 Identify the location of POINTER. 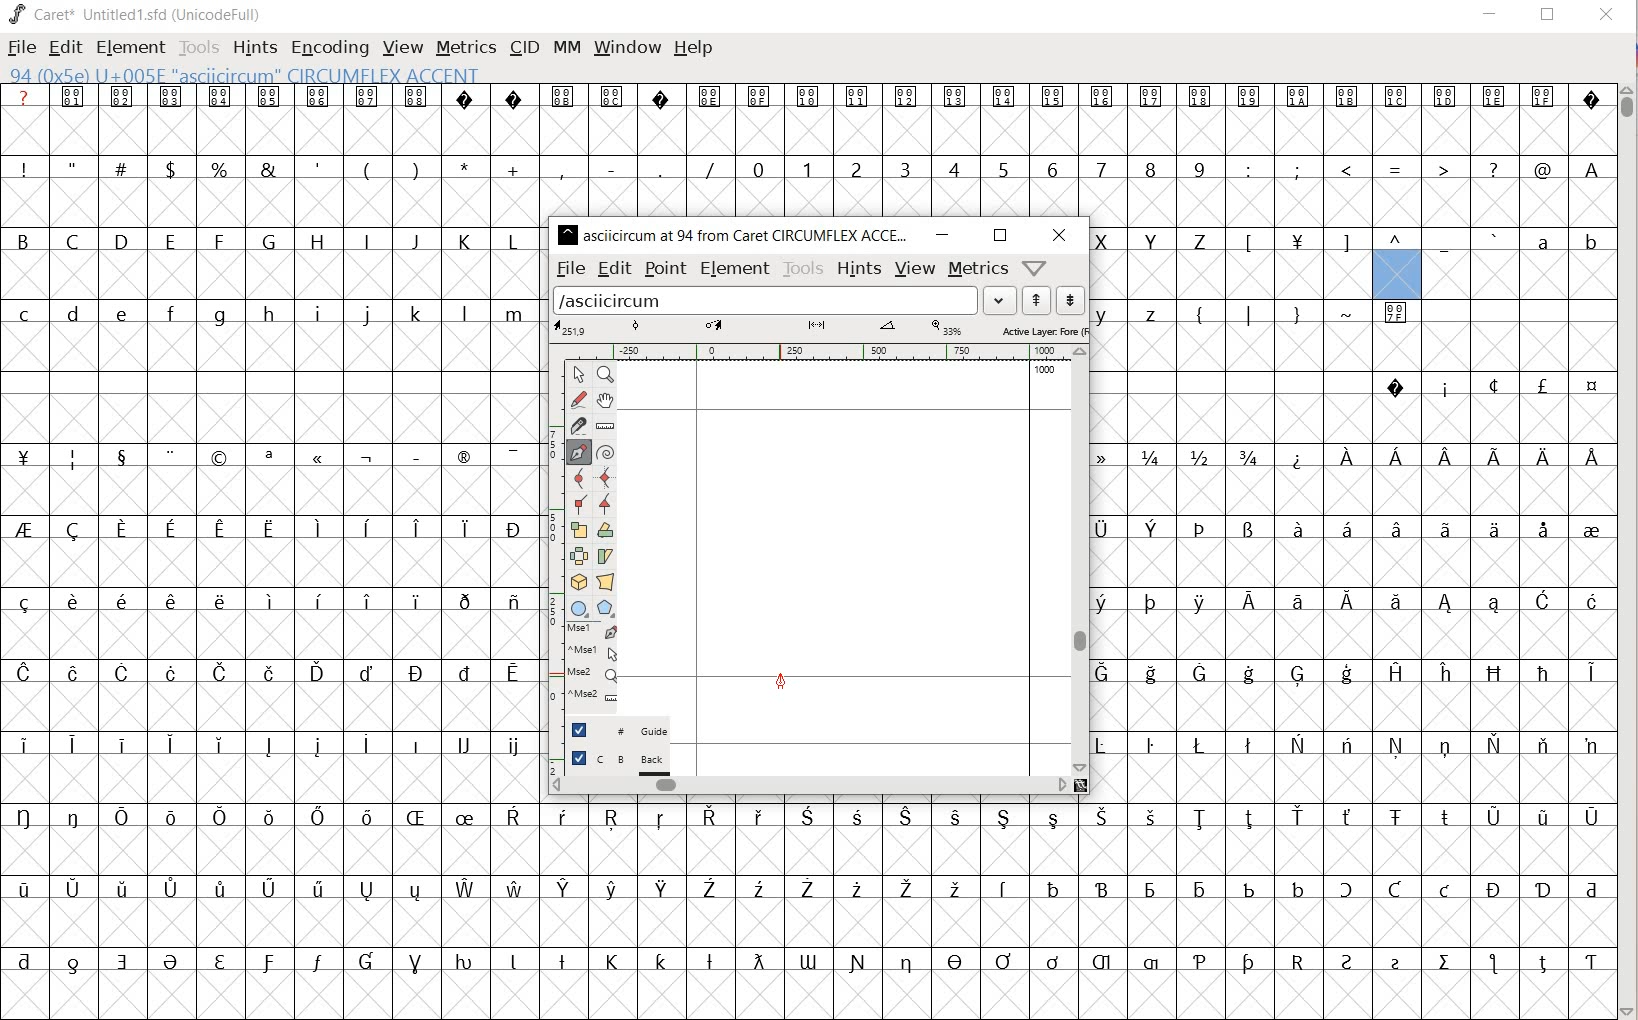
(581, 376).